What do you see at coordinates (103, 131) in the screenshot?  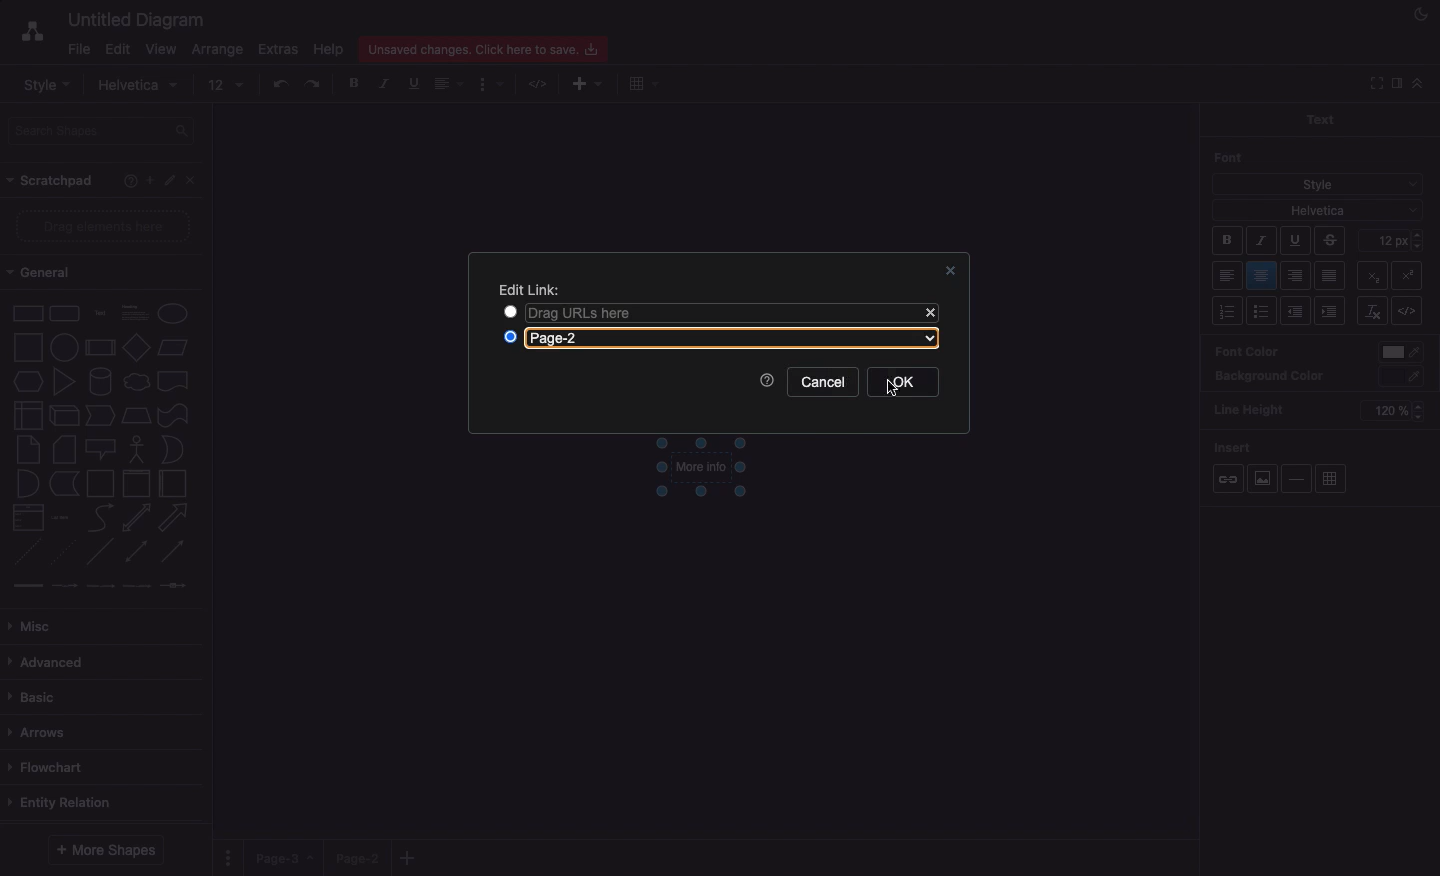 I see `Search shapes` at bounding box center [103, 131].